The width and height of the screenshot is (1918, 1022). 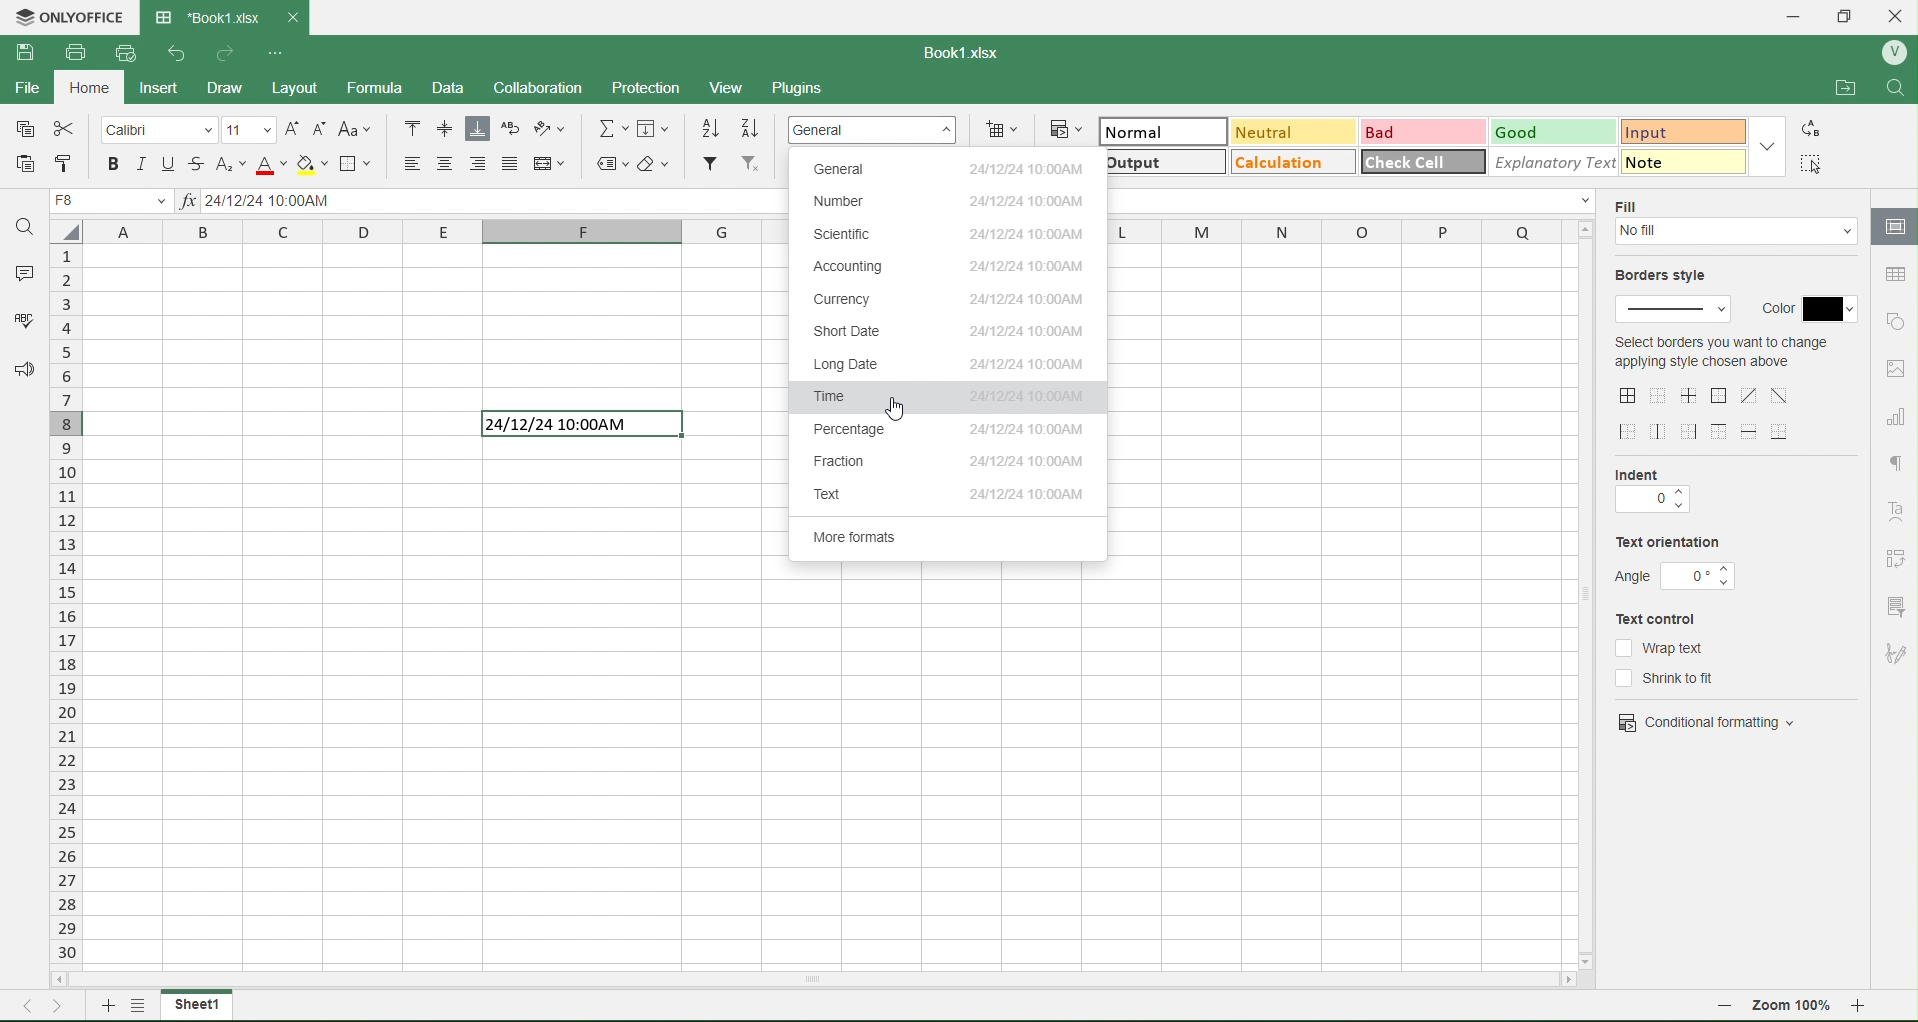 I want to click on Underline, so click(x=166, y=163).